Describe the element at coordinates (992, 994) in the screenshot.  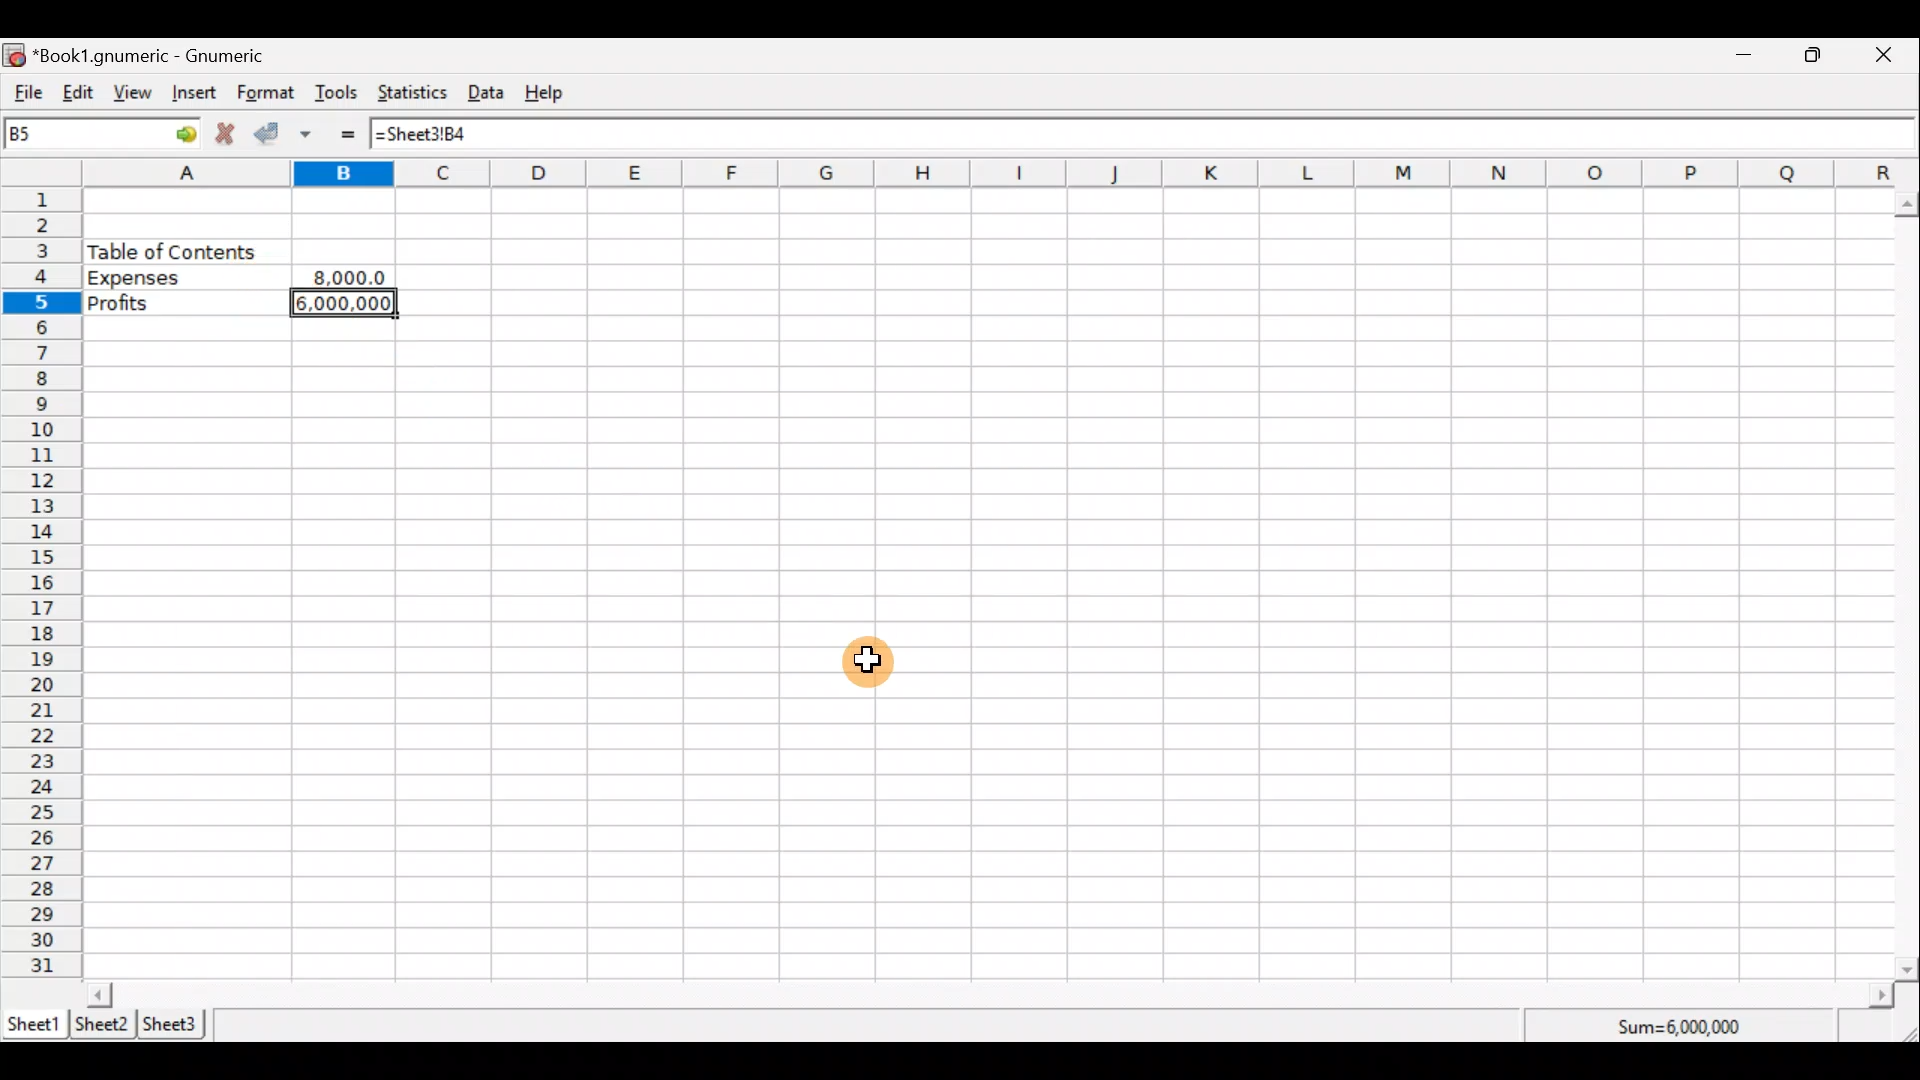
I see `Scroll bar` at that location.